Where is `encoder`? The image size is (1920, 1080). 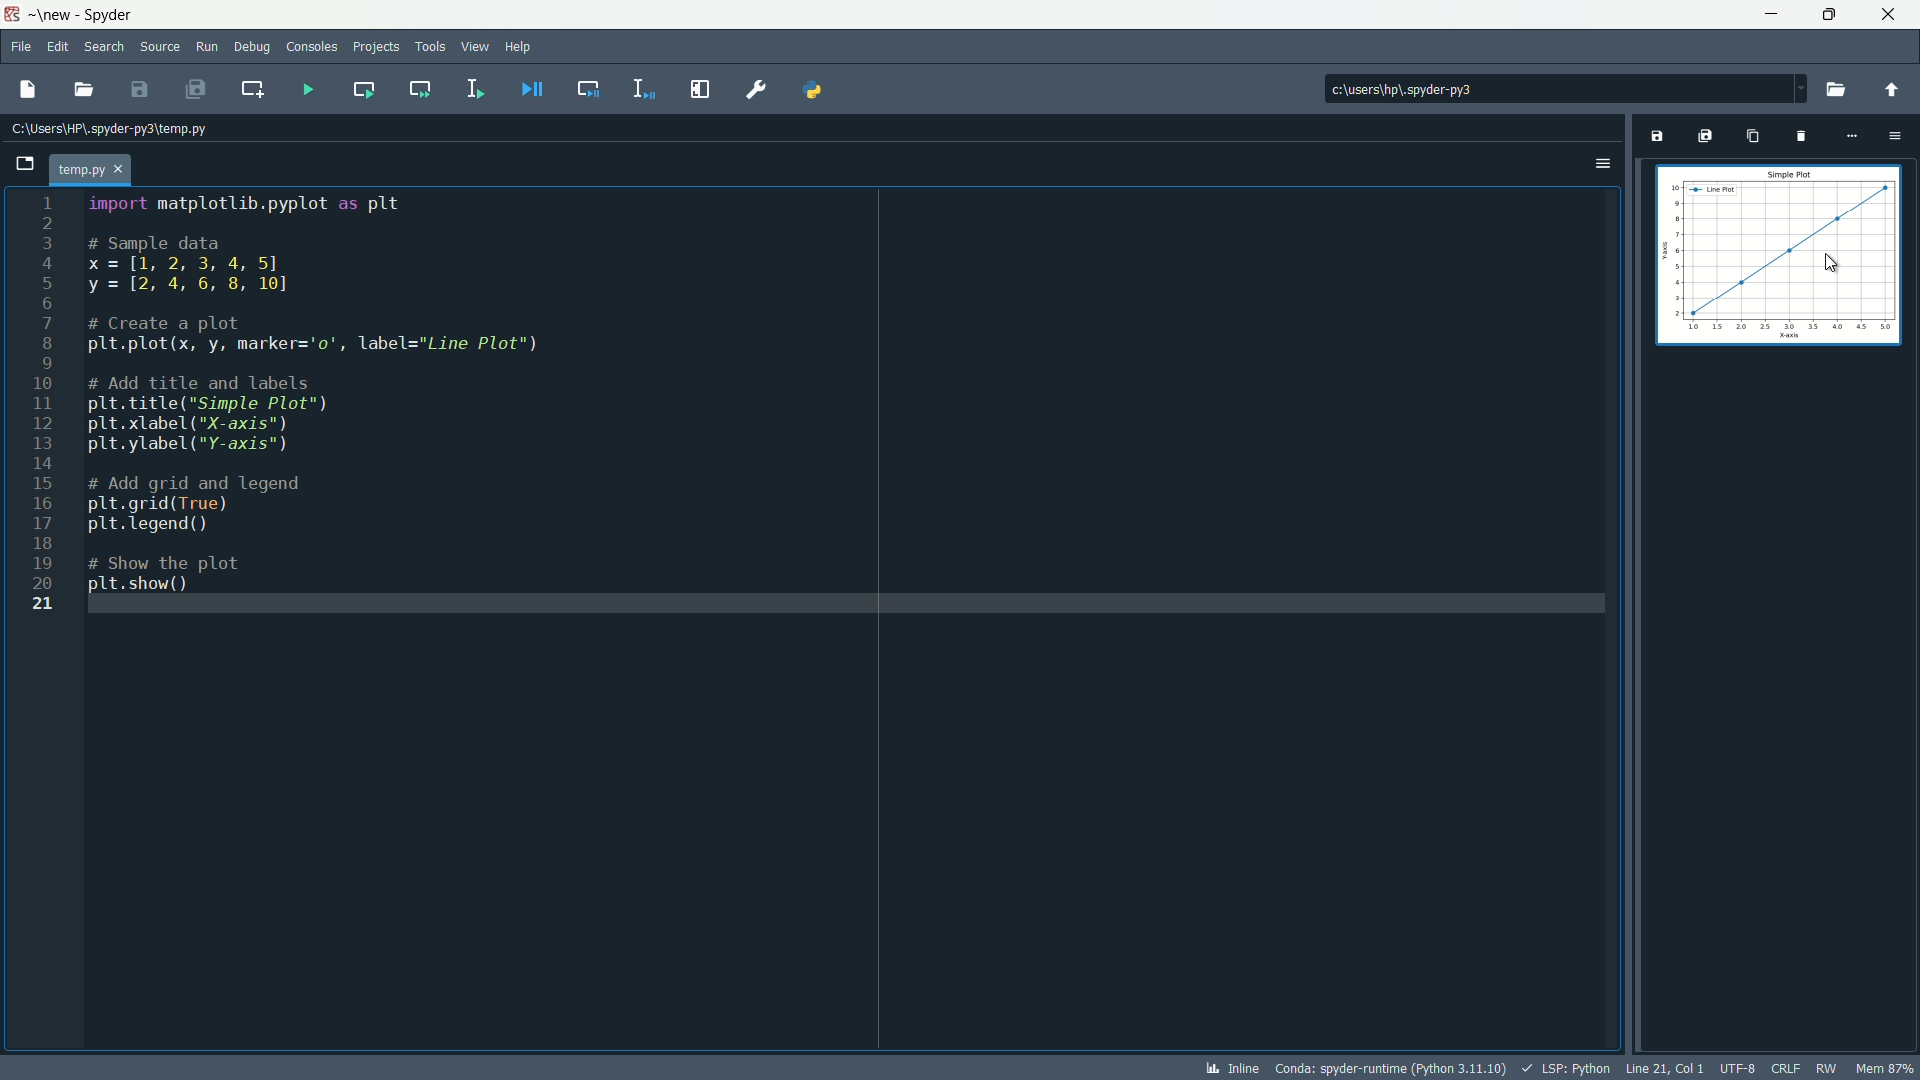 encoder is located at coordinates (1738, 1068).